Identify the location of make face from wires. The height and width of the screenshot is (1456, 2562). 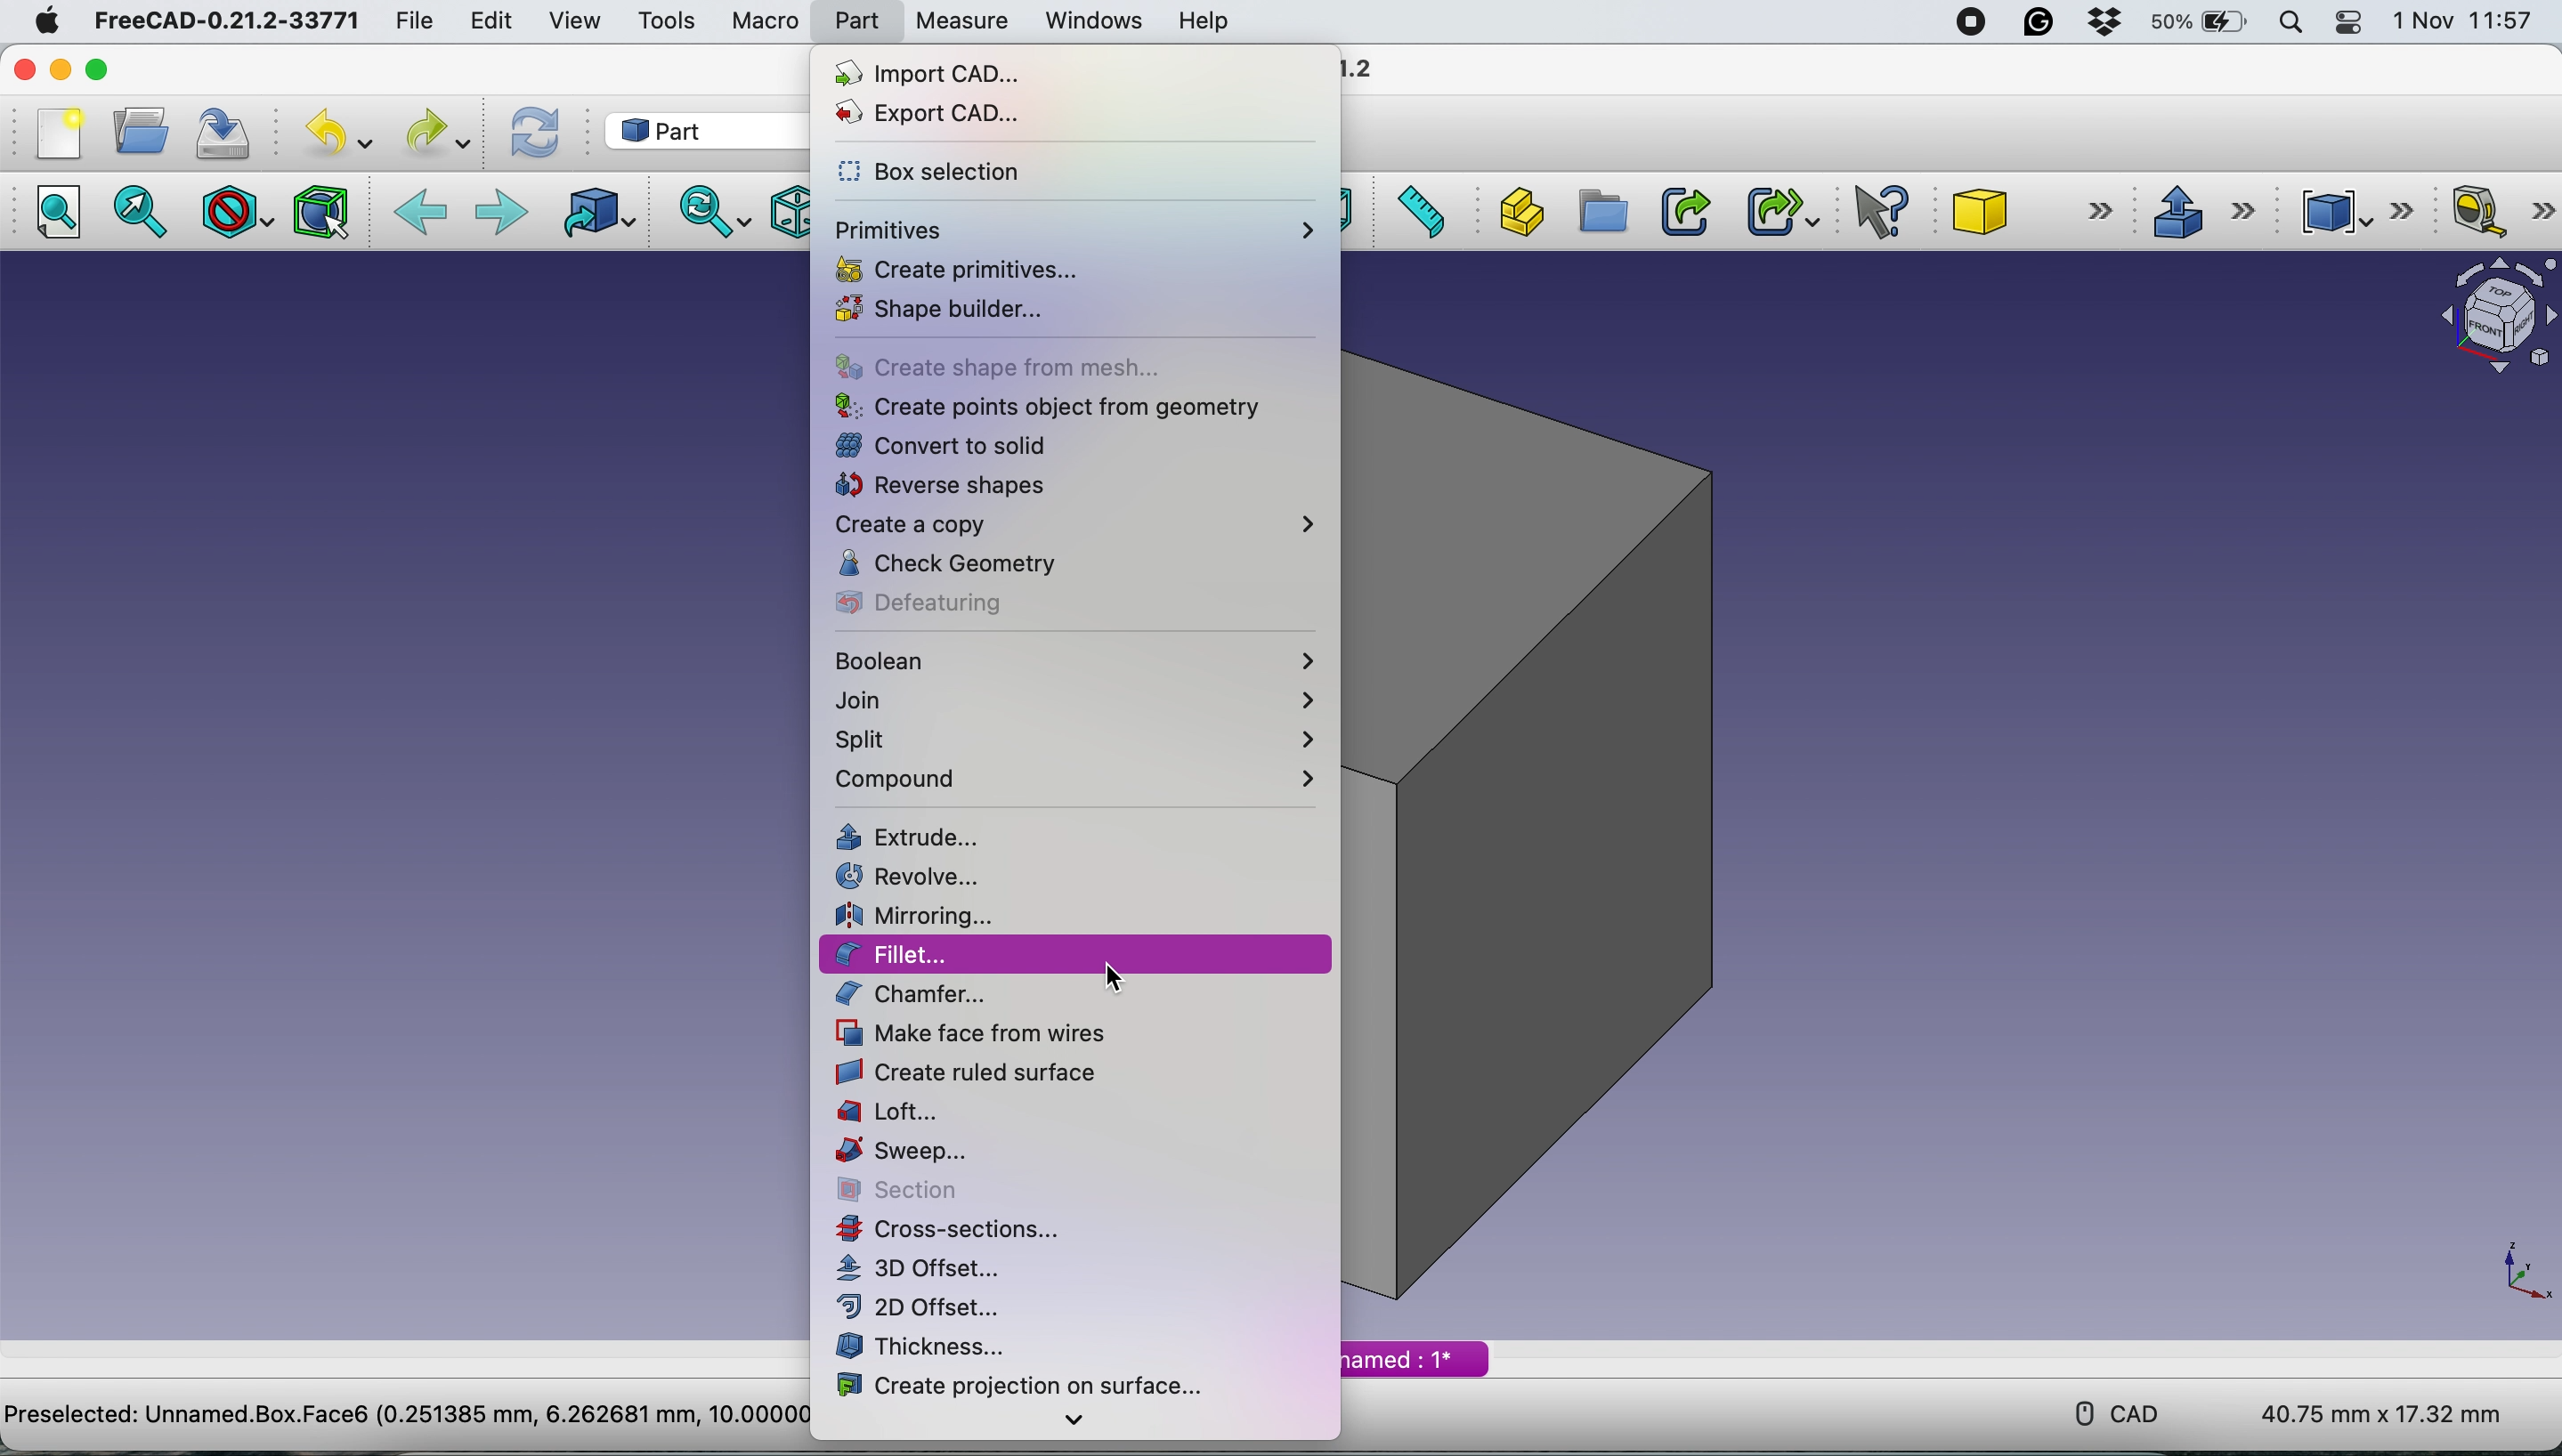
(978, 1033).